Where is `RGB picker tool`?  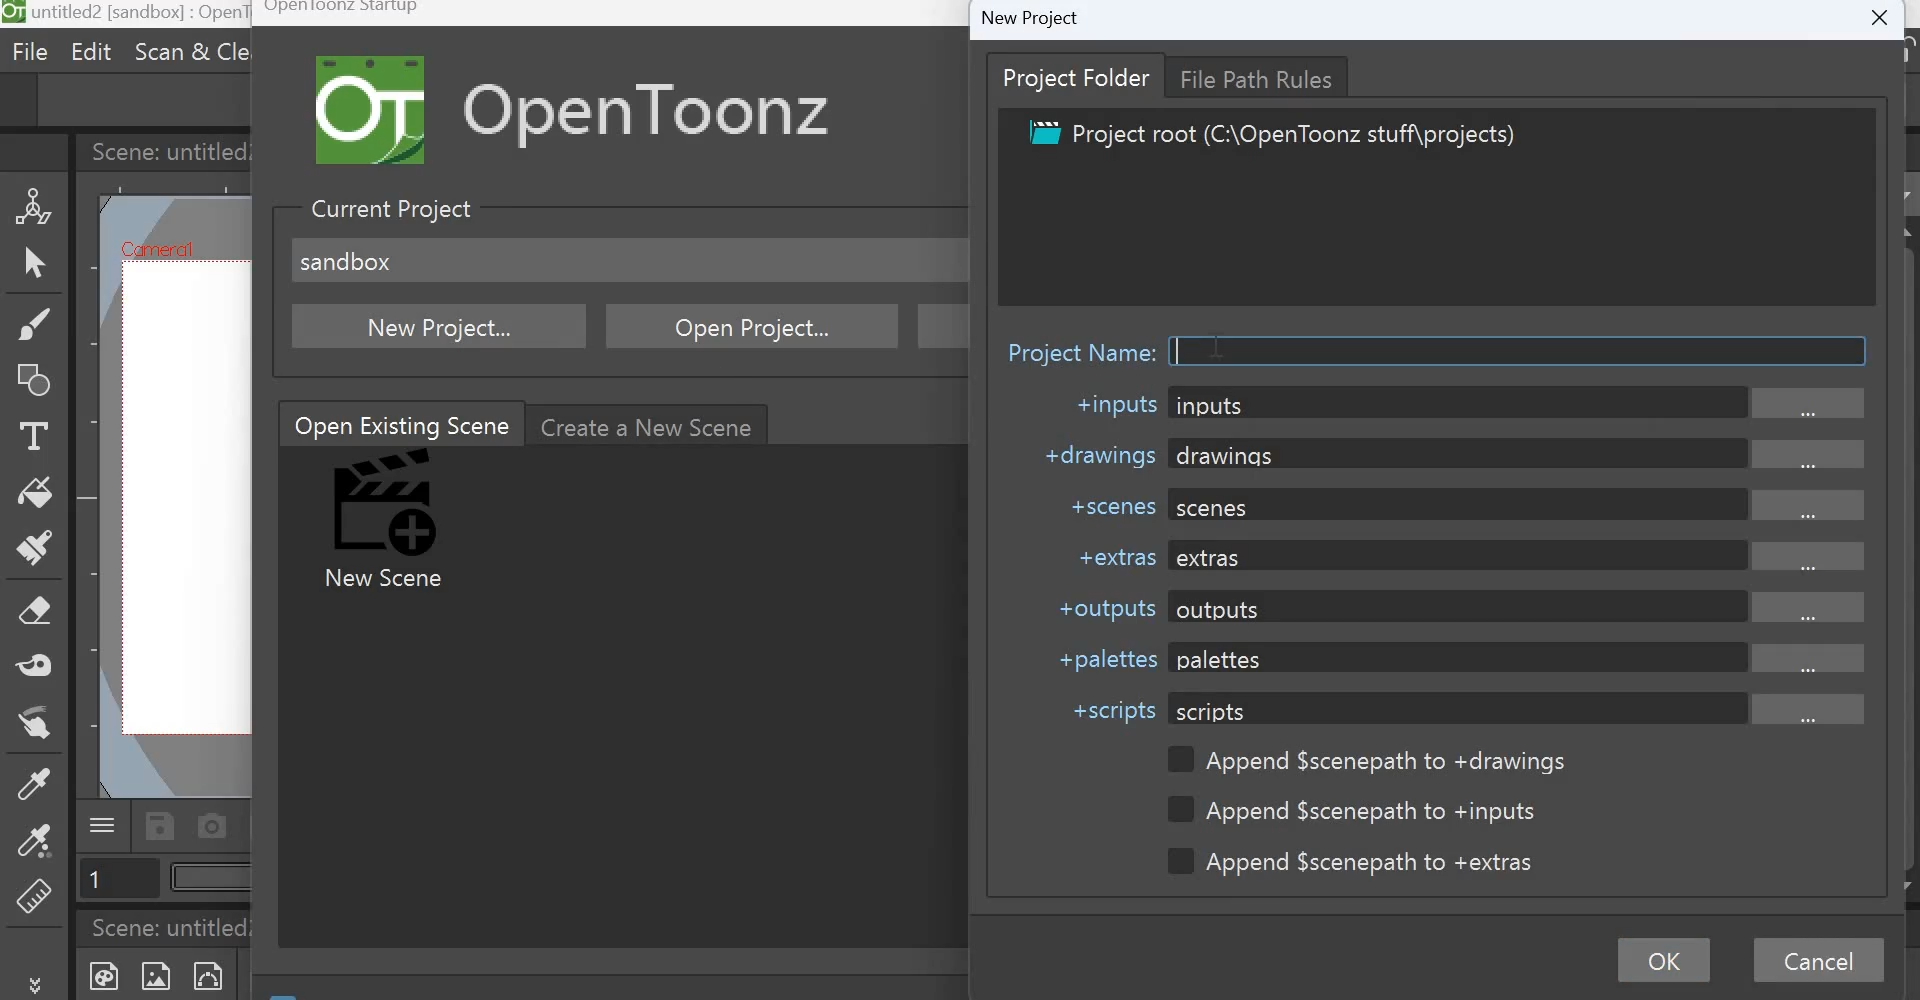
RGB picker tool is located at coordinates (33, 847).